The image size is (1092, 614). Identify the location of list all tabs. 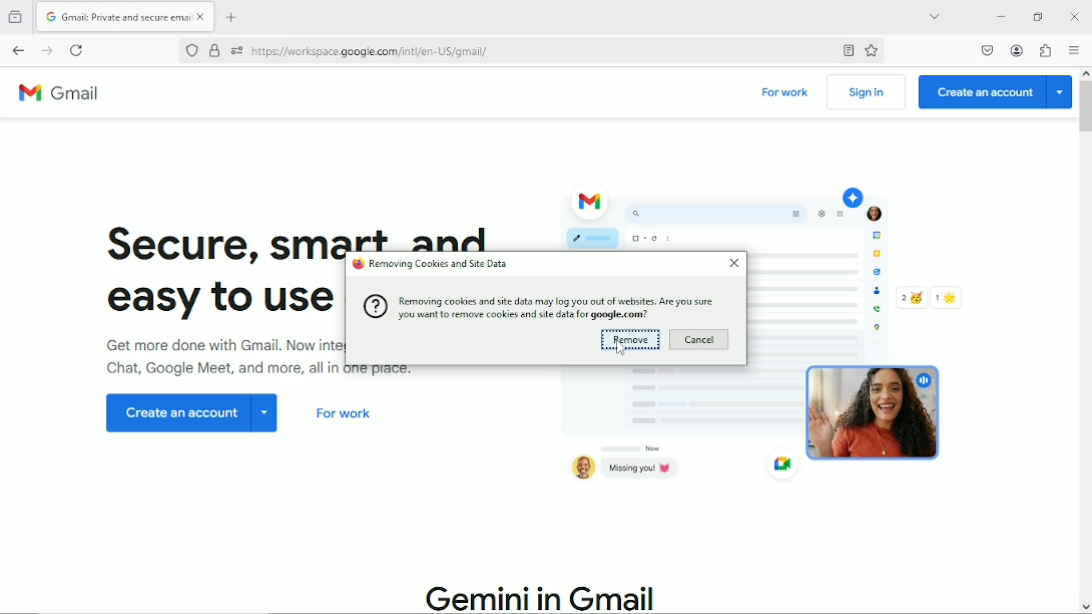
(931, 15).